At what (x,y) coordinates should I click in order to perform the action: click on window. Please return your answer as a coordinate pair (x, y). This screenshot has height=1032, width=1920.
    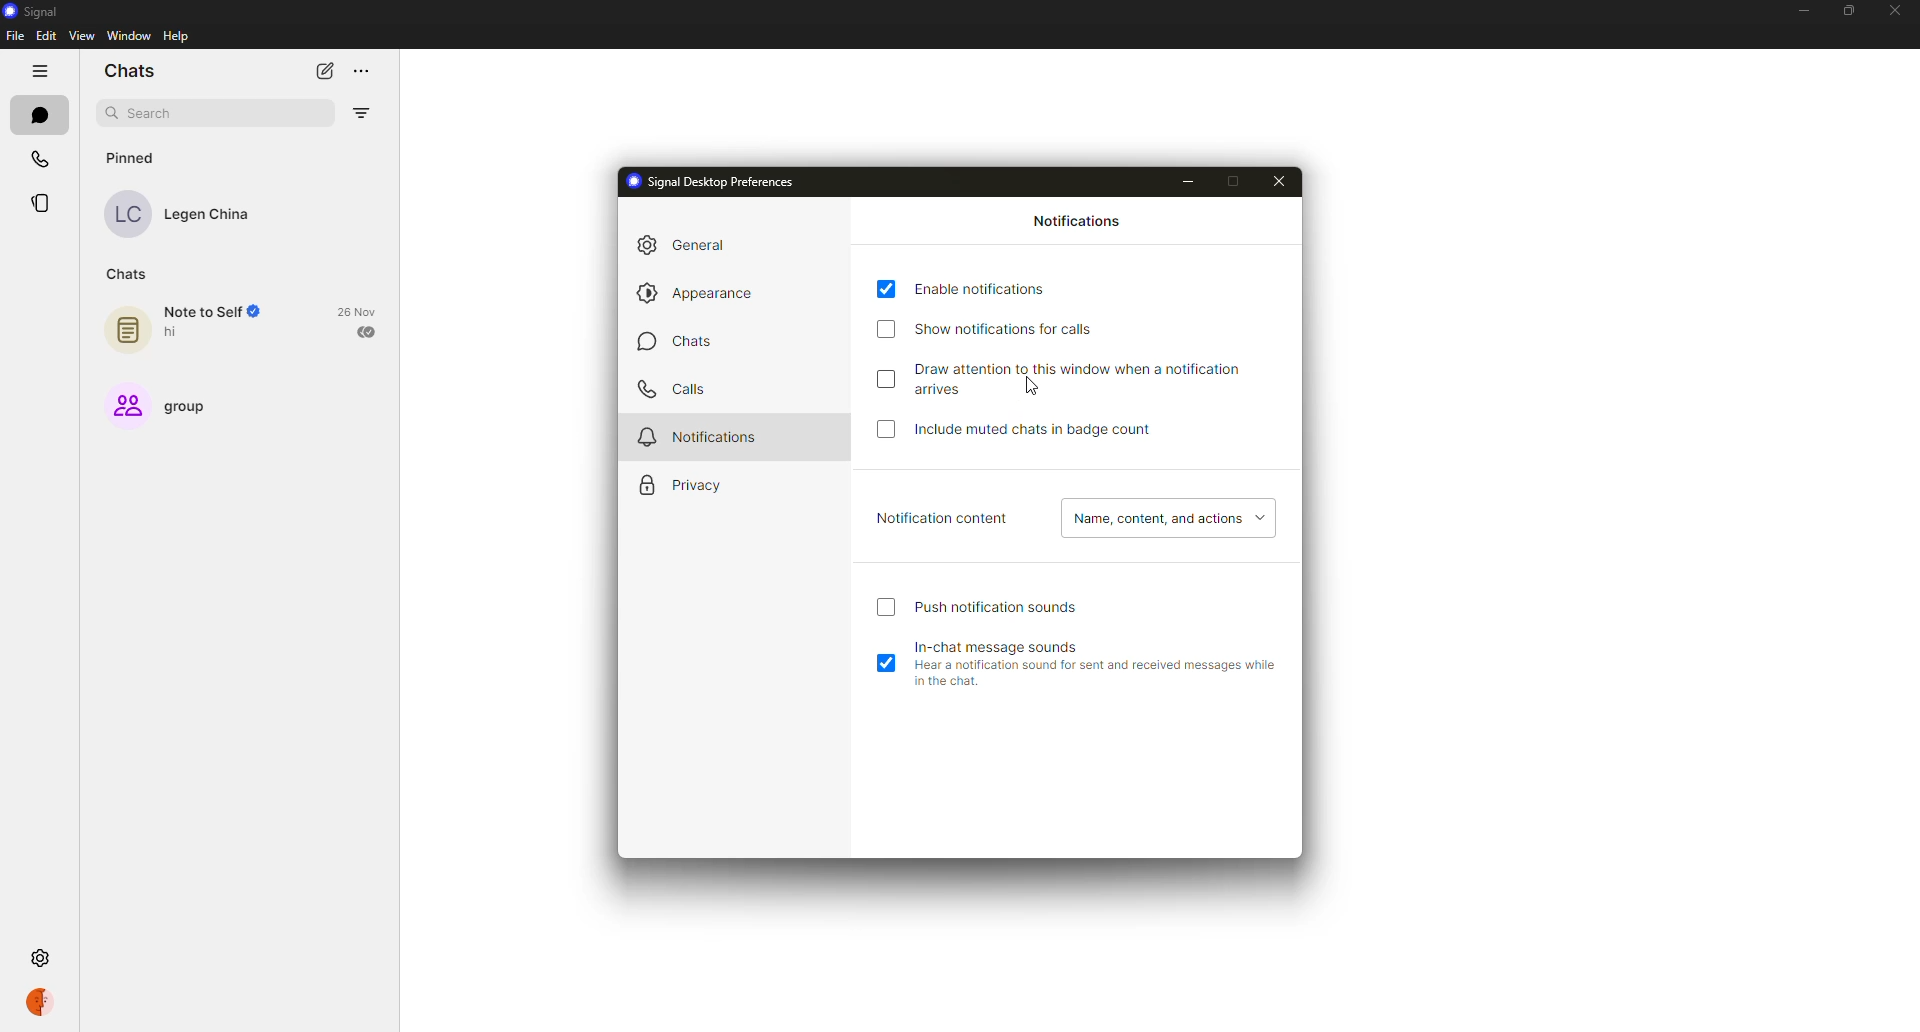
    Looking at the image, I should click on (126, 37).